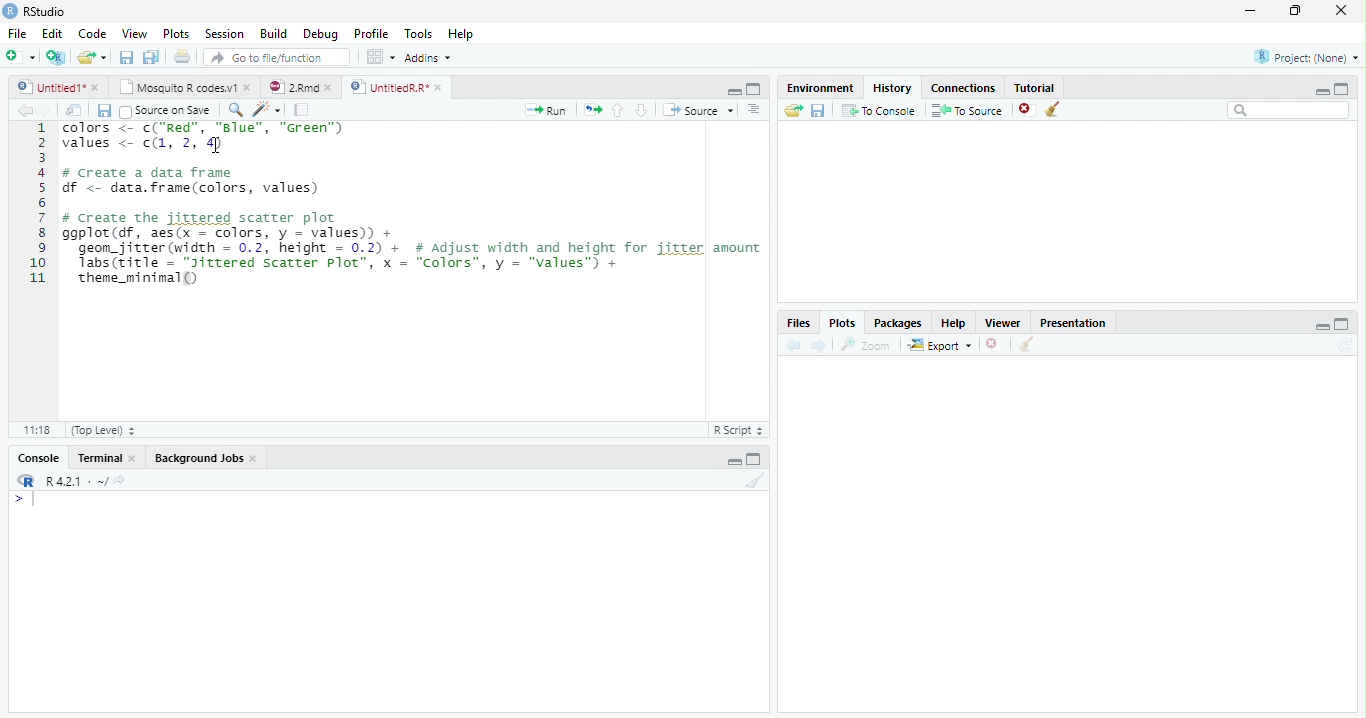  I want to click on Maximize, so click(754, 89).